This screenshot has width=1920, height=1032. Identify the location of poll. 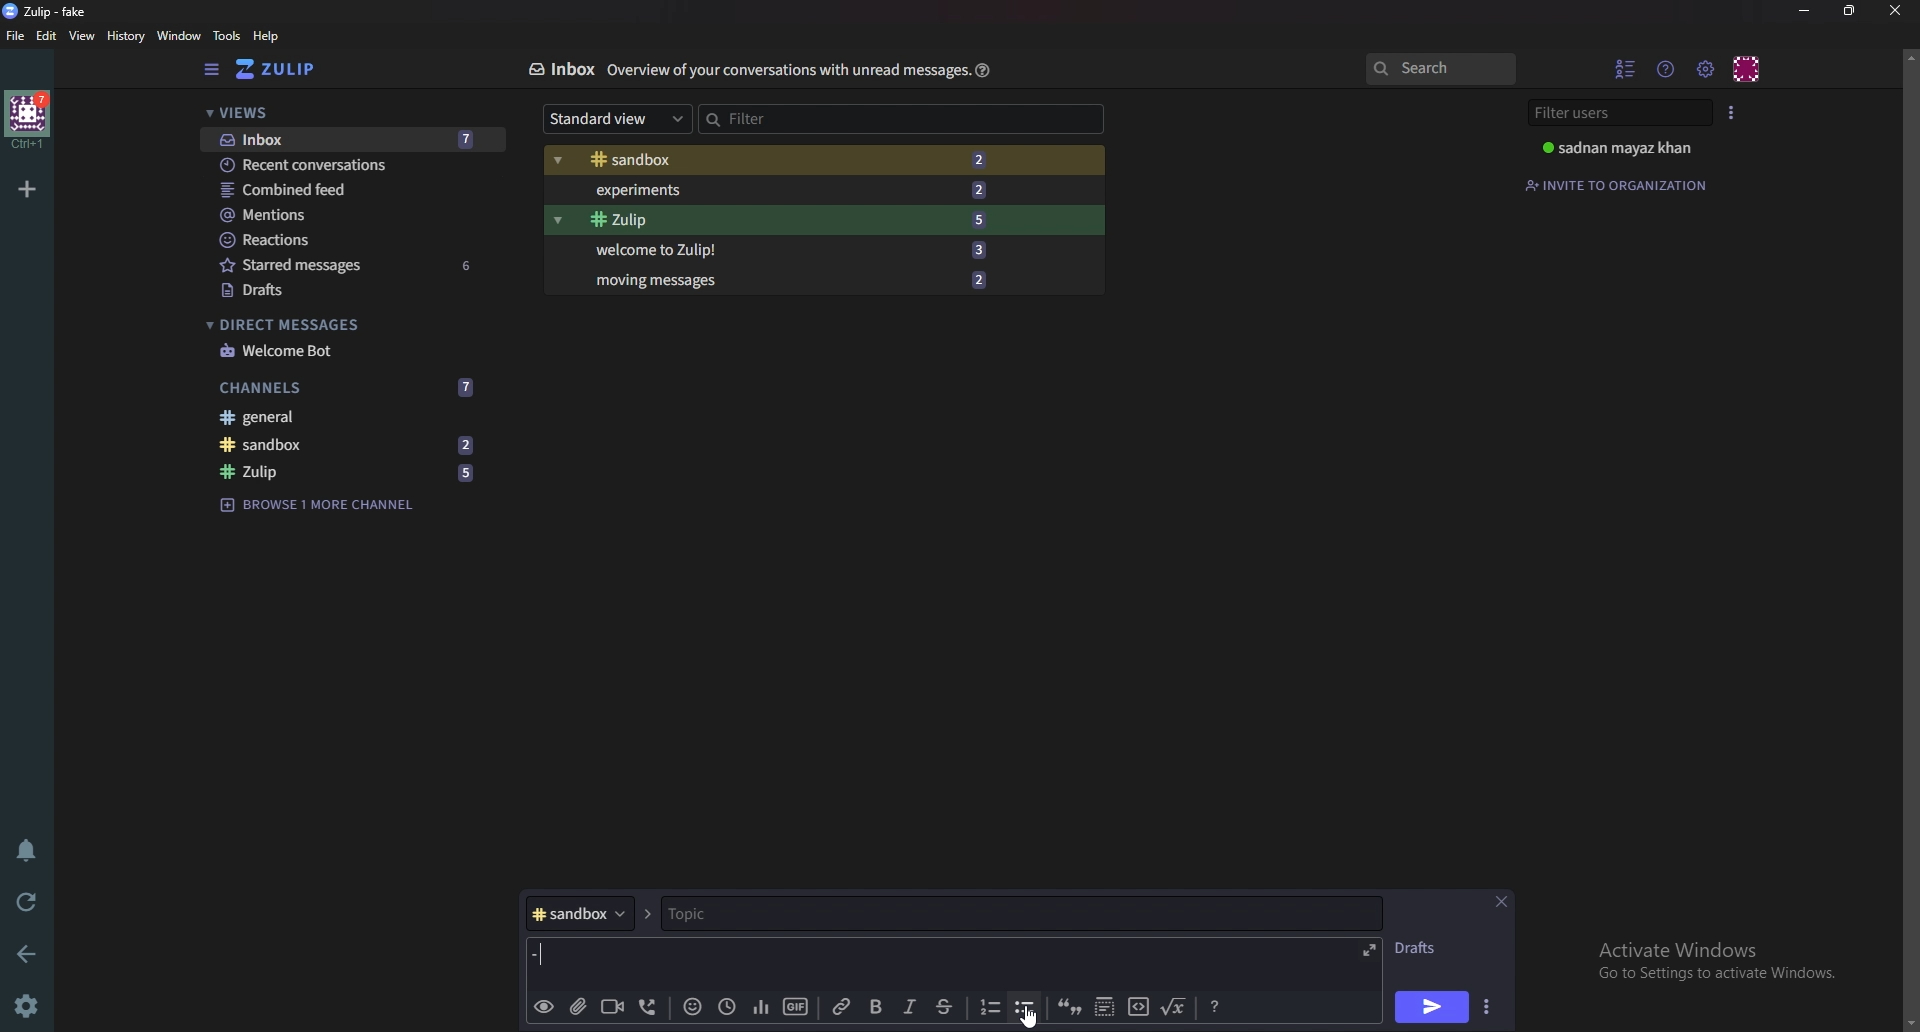
(761, 1005).